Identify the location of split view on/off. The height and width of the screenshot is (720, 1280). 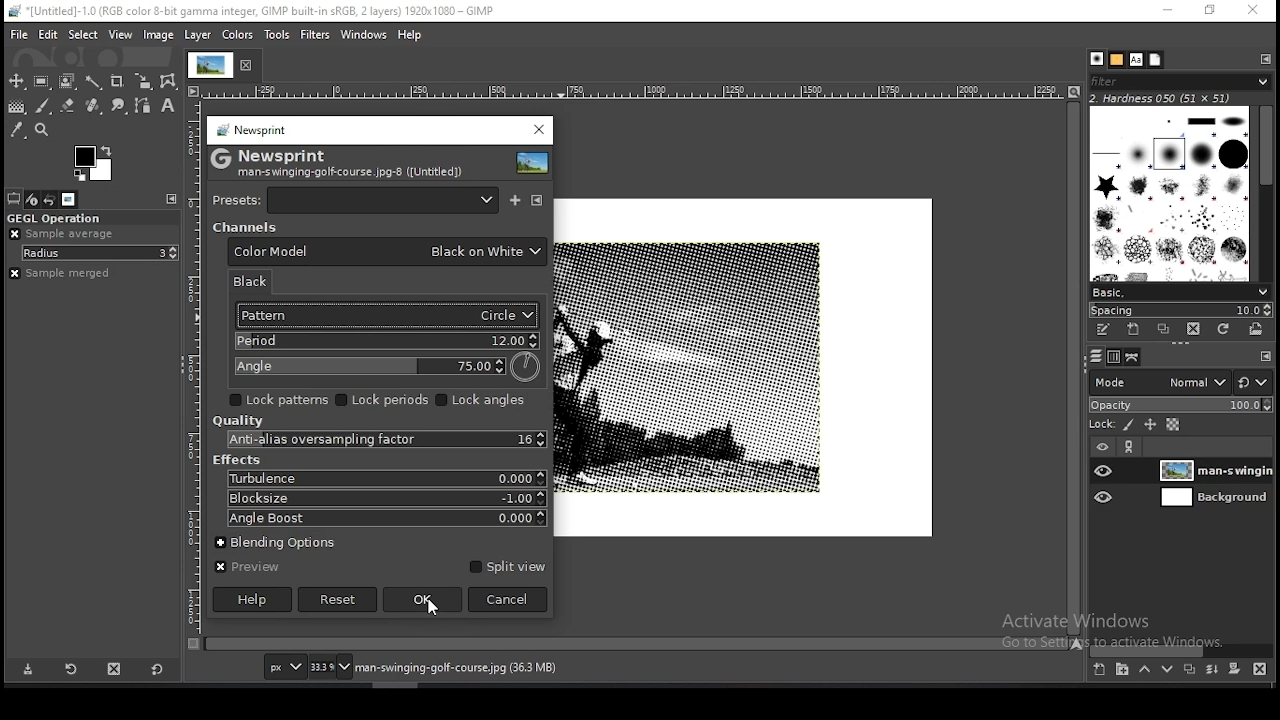
(505, 566).